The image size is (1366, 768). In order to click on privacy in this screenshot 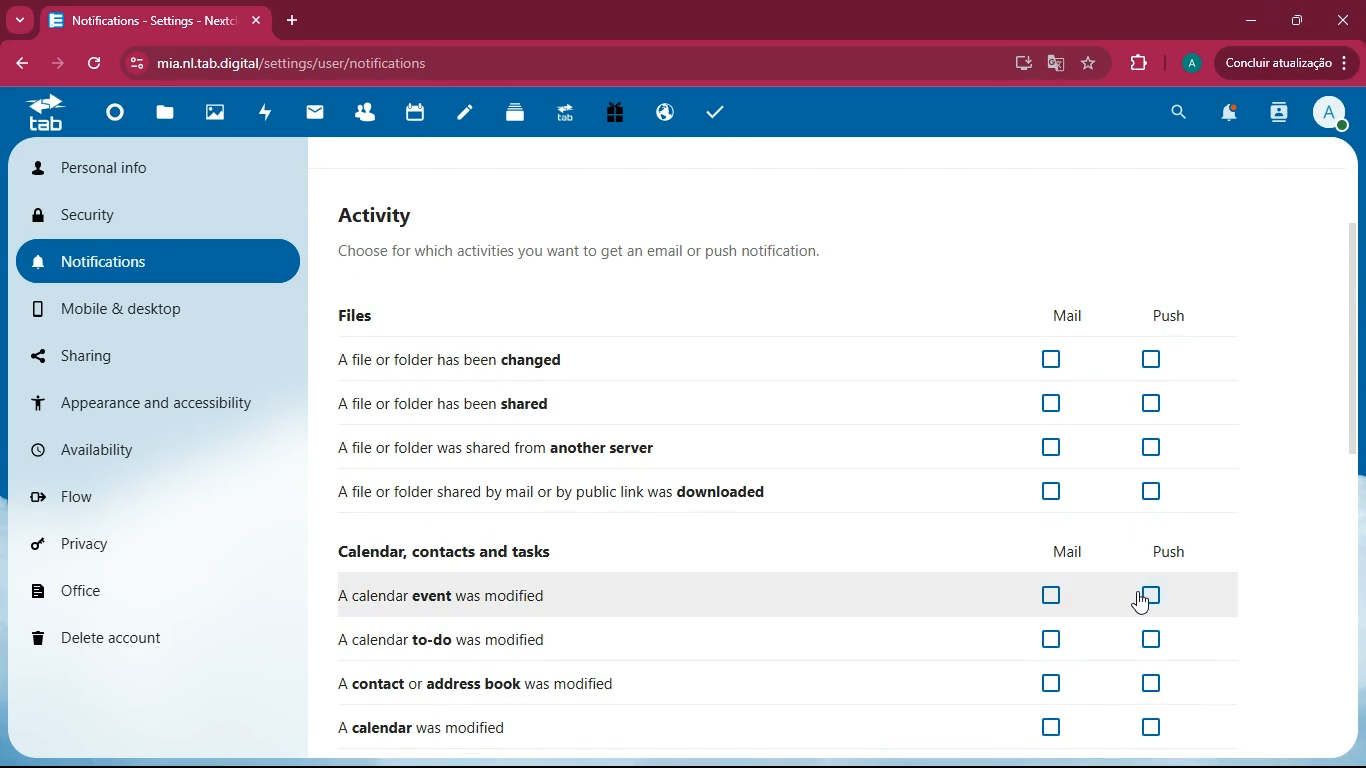, I will do `click(160, 542)`.